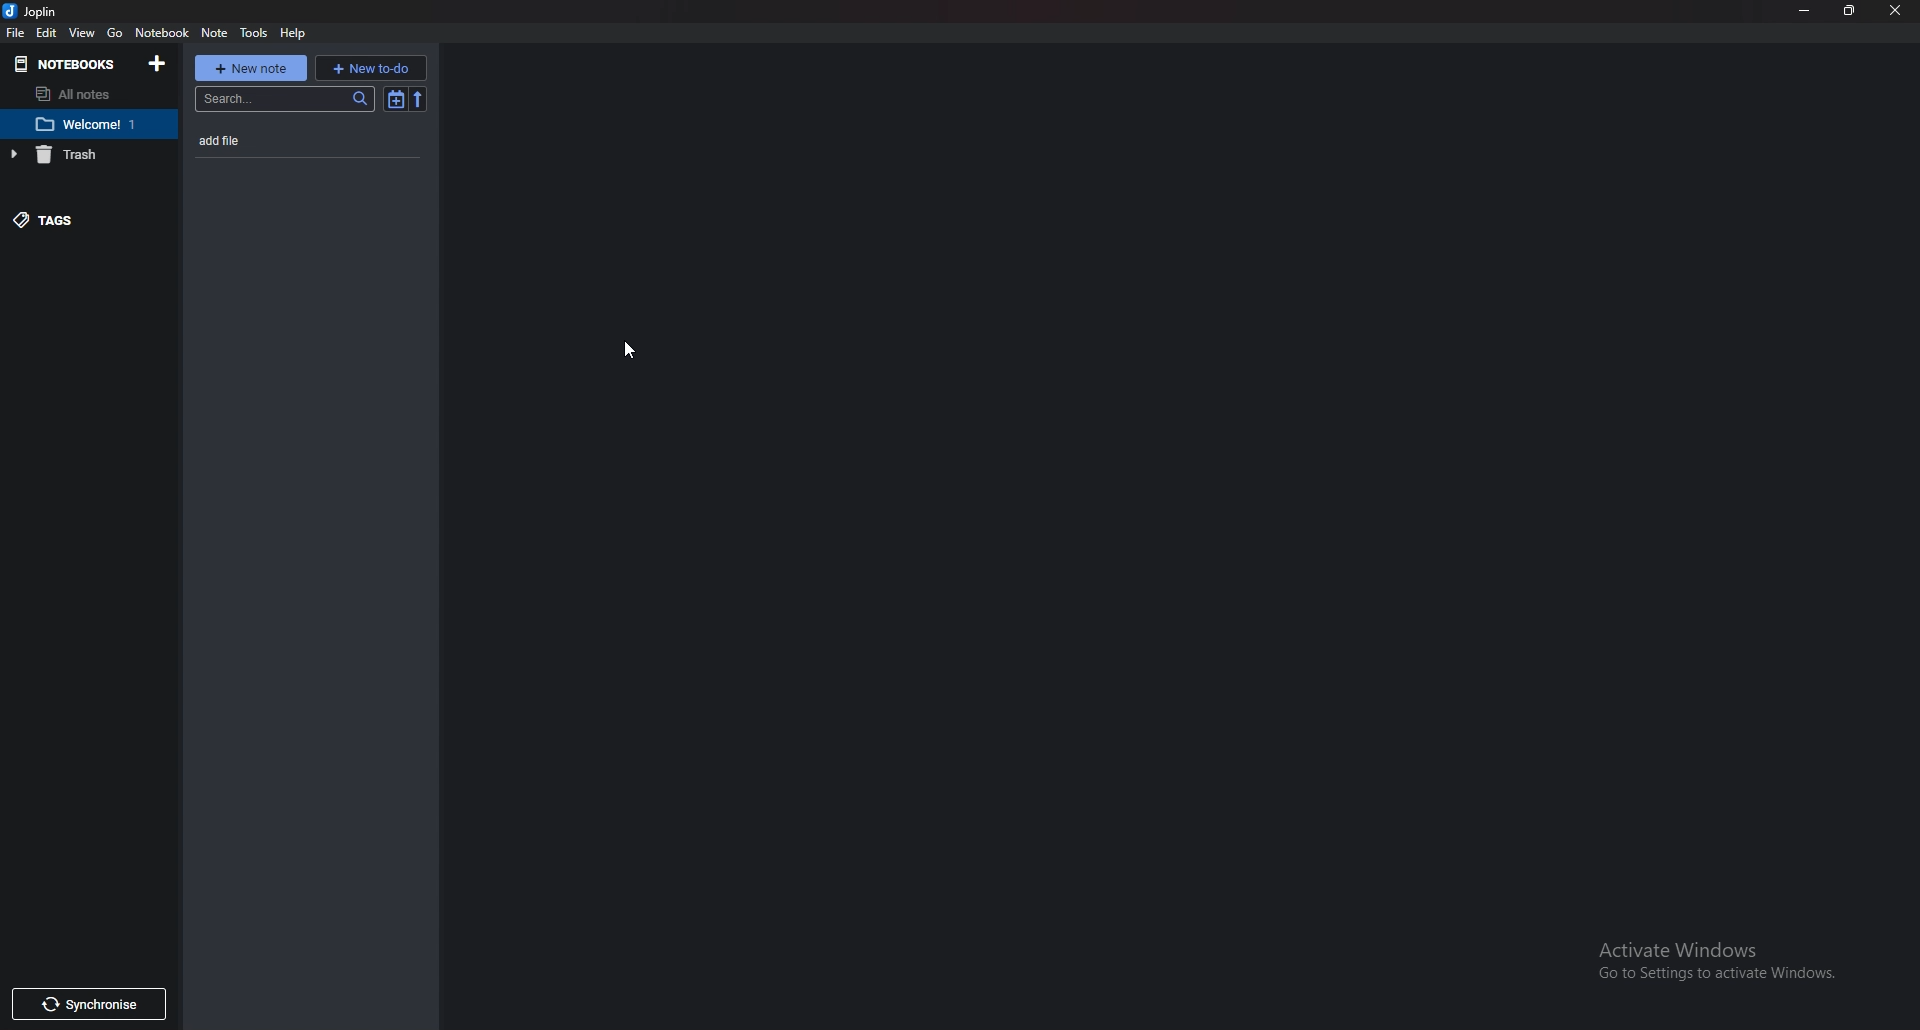 This screenshot has width=1920, height=1030. What do you see at coordinates (1714, 962) in the screenshot?
I see `activate windows` at bounding box center [1714, 962].